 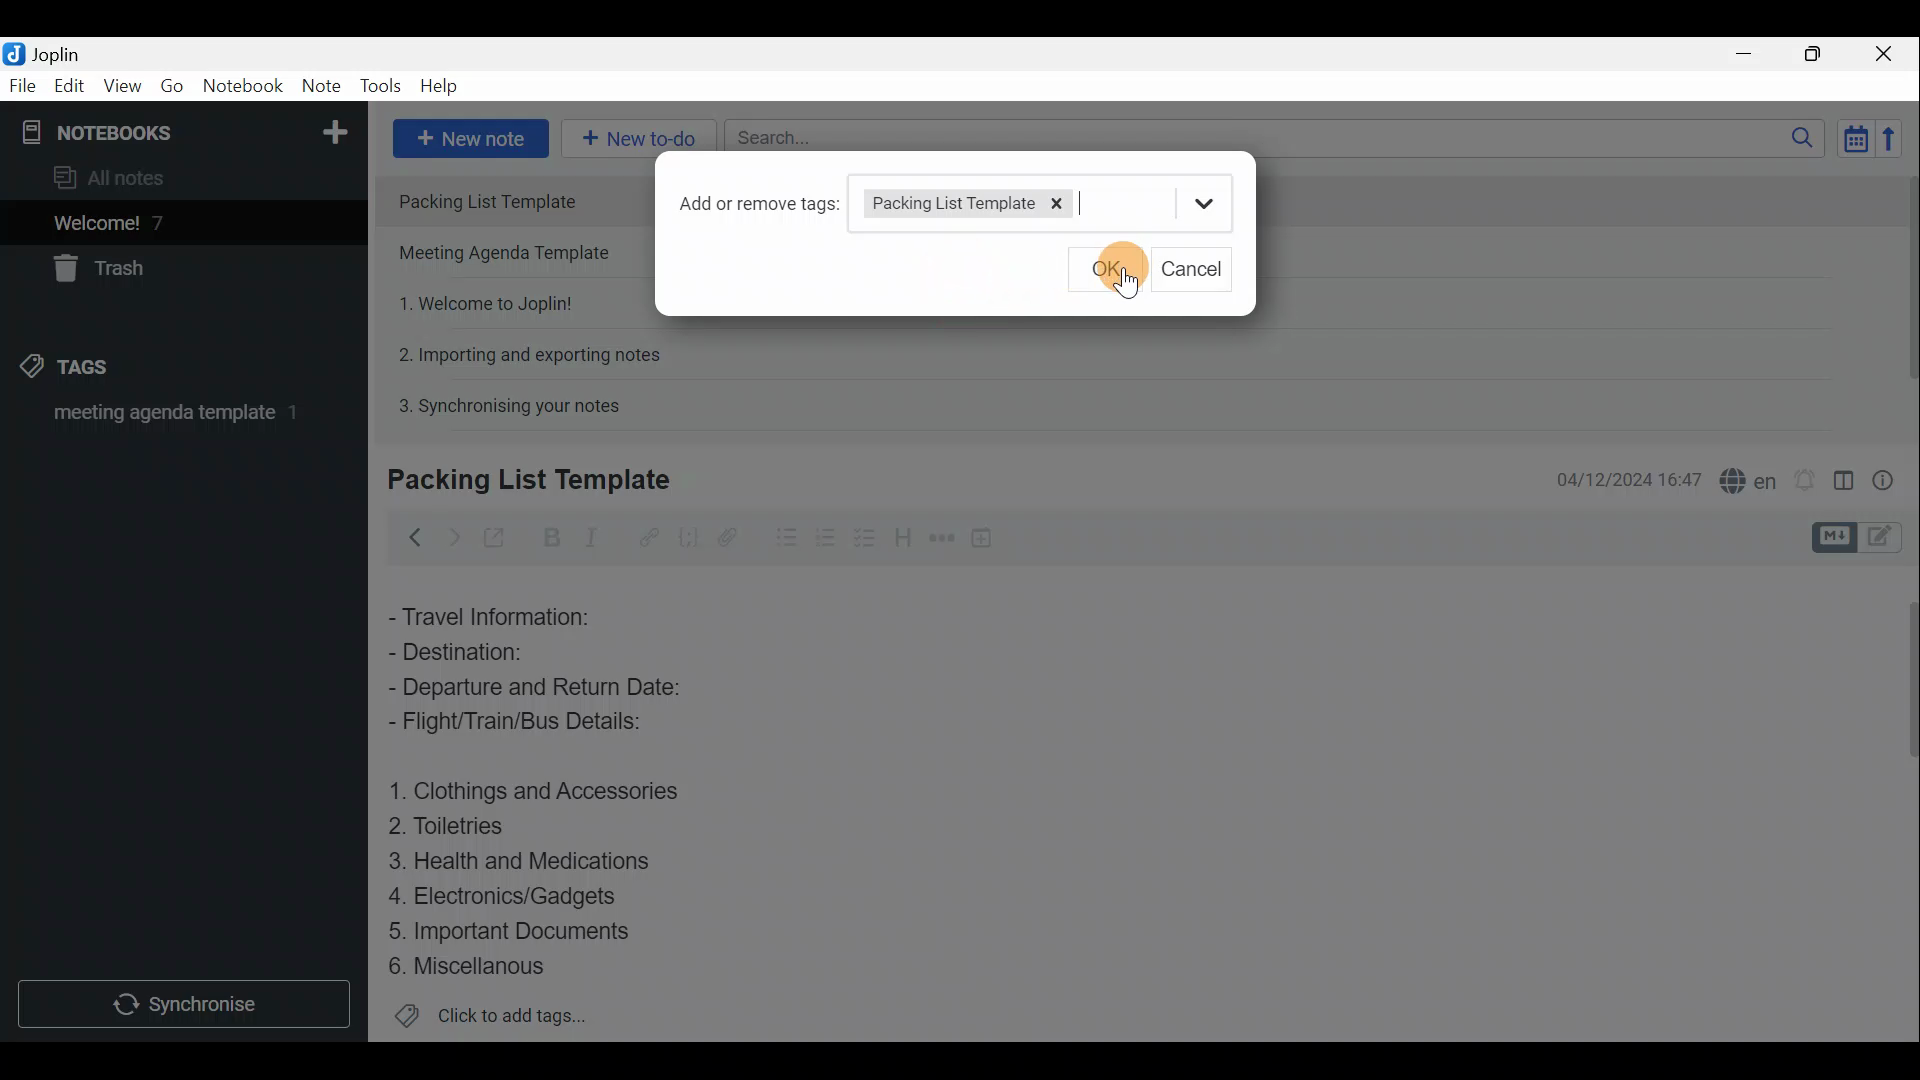 What do you see at coordinates (1890, 539) in the screenshot?
I see `Toggle editors` at bounding box center [1890, 539].